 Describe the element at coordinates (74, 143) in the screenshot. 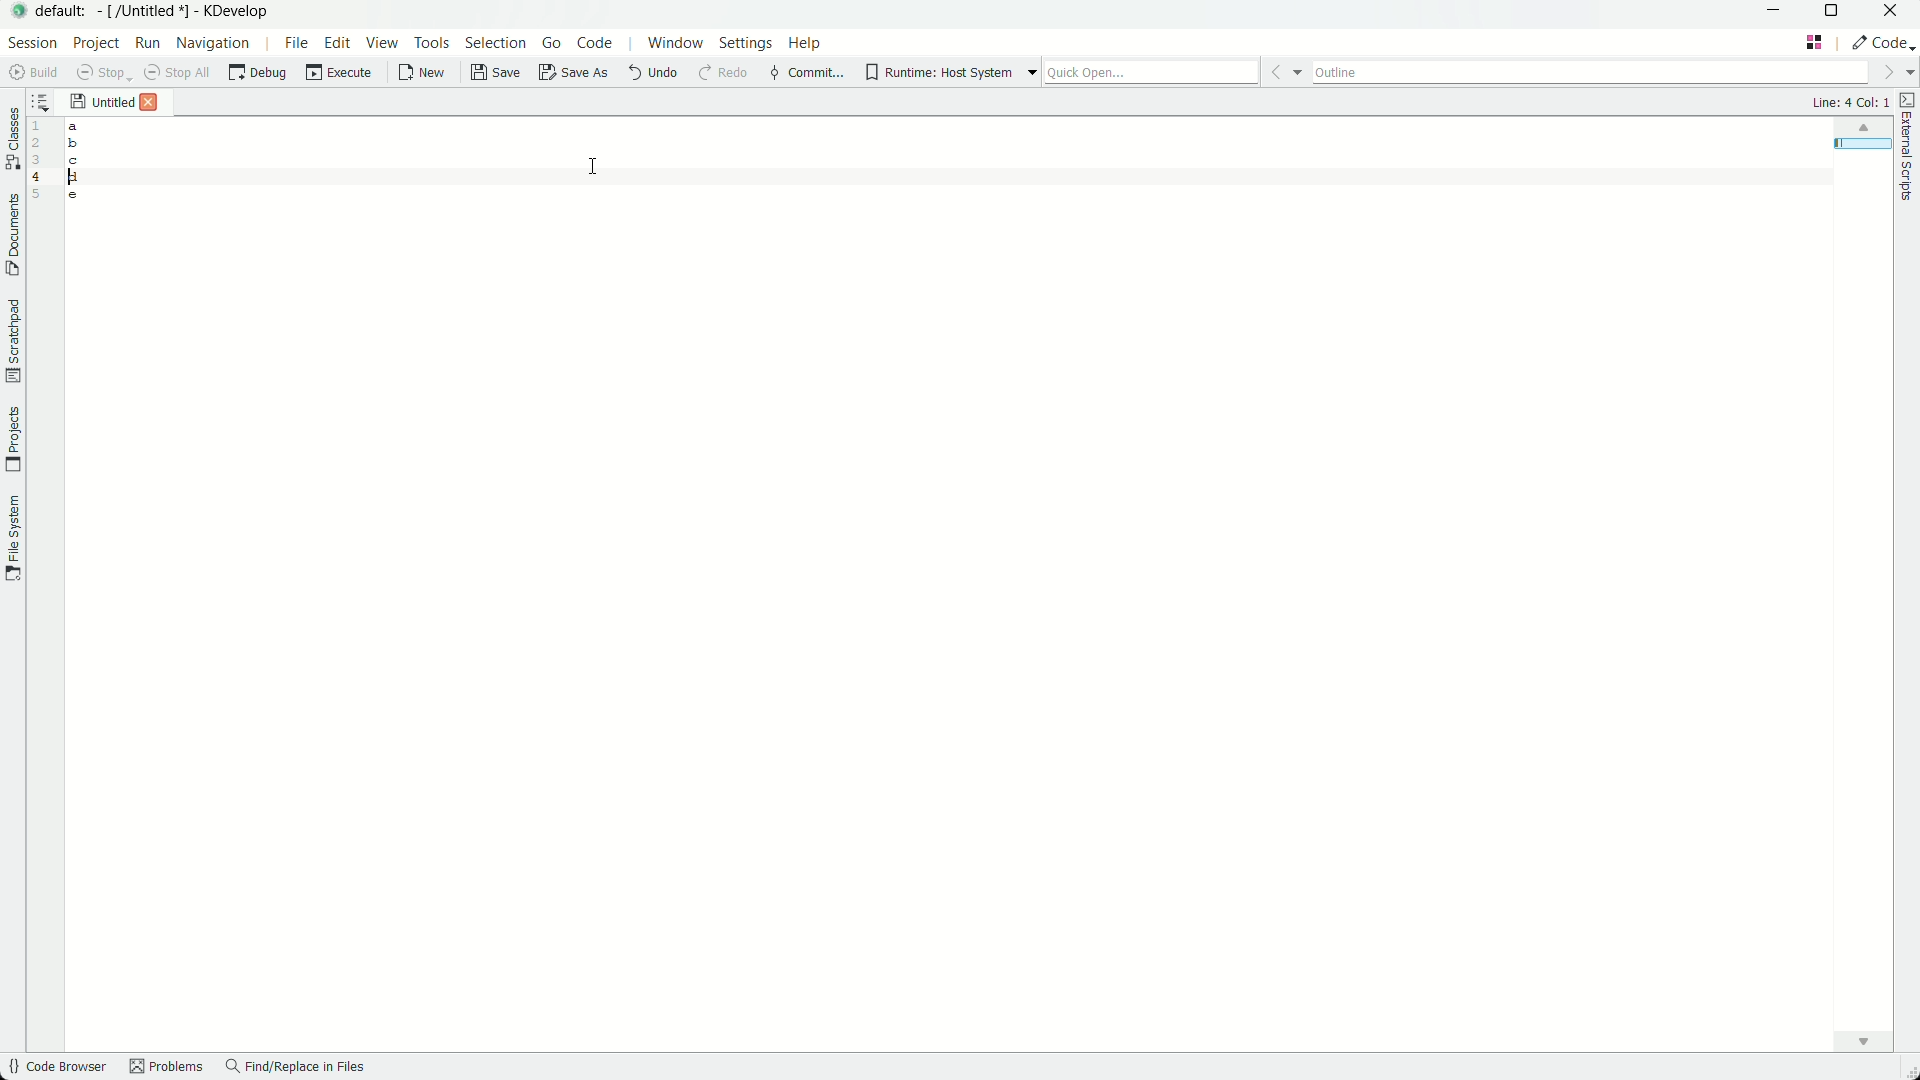

I see `b` at that location.